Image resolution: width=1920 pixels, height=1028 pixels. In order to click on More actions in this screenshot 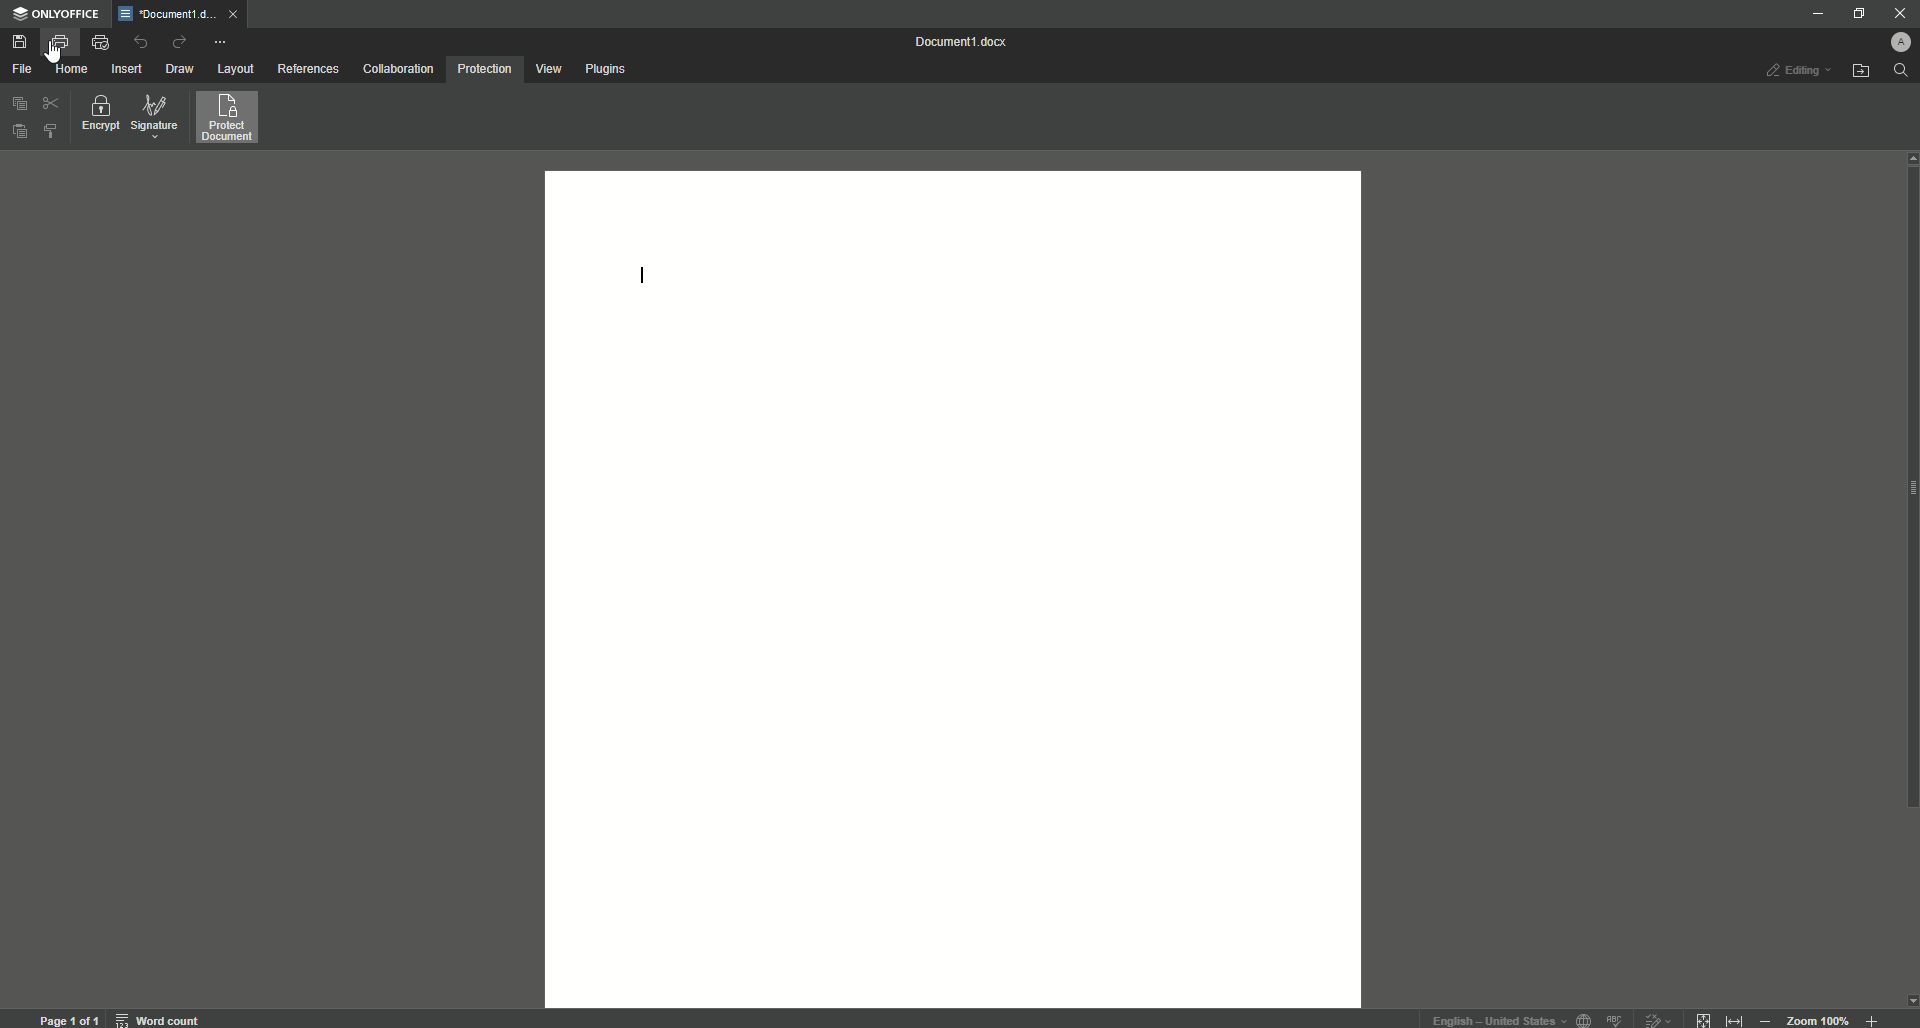, I will do `click(223, 41)`.